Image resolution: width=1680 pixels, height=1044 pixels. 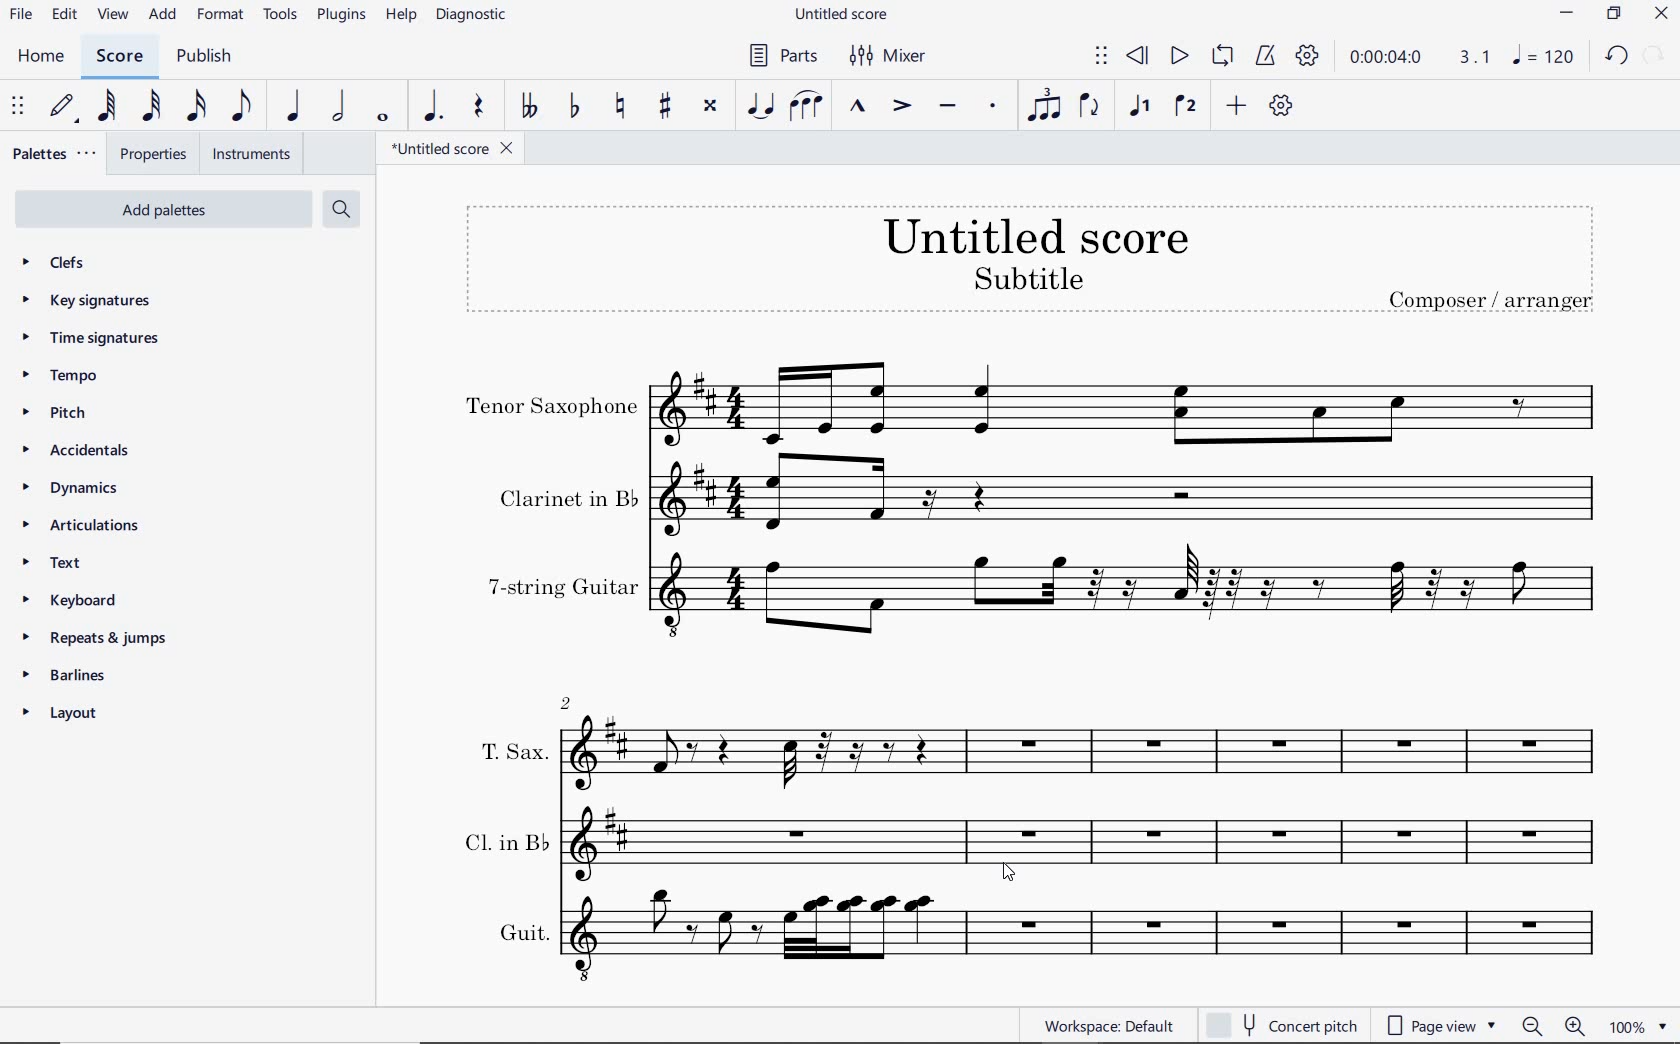 I want to click on layout, so click(x=66, y=714).